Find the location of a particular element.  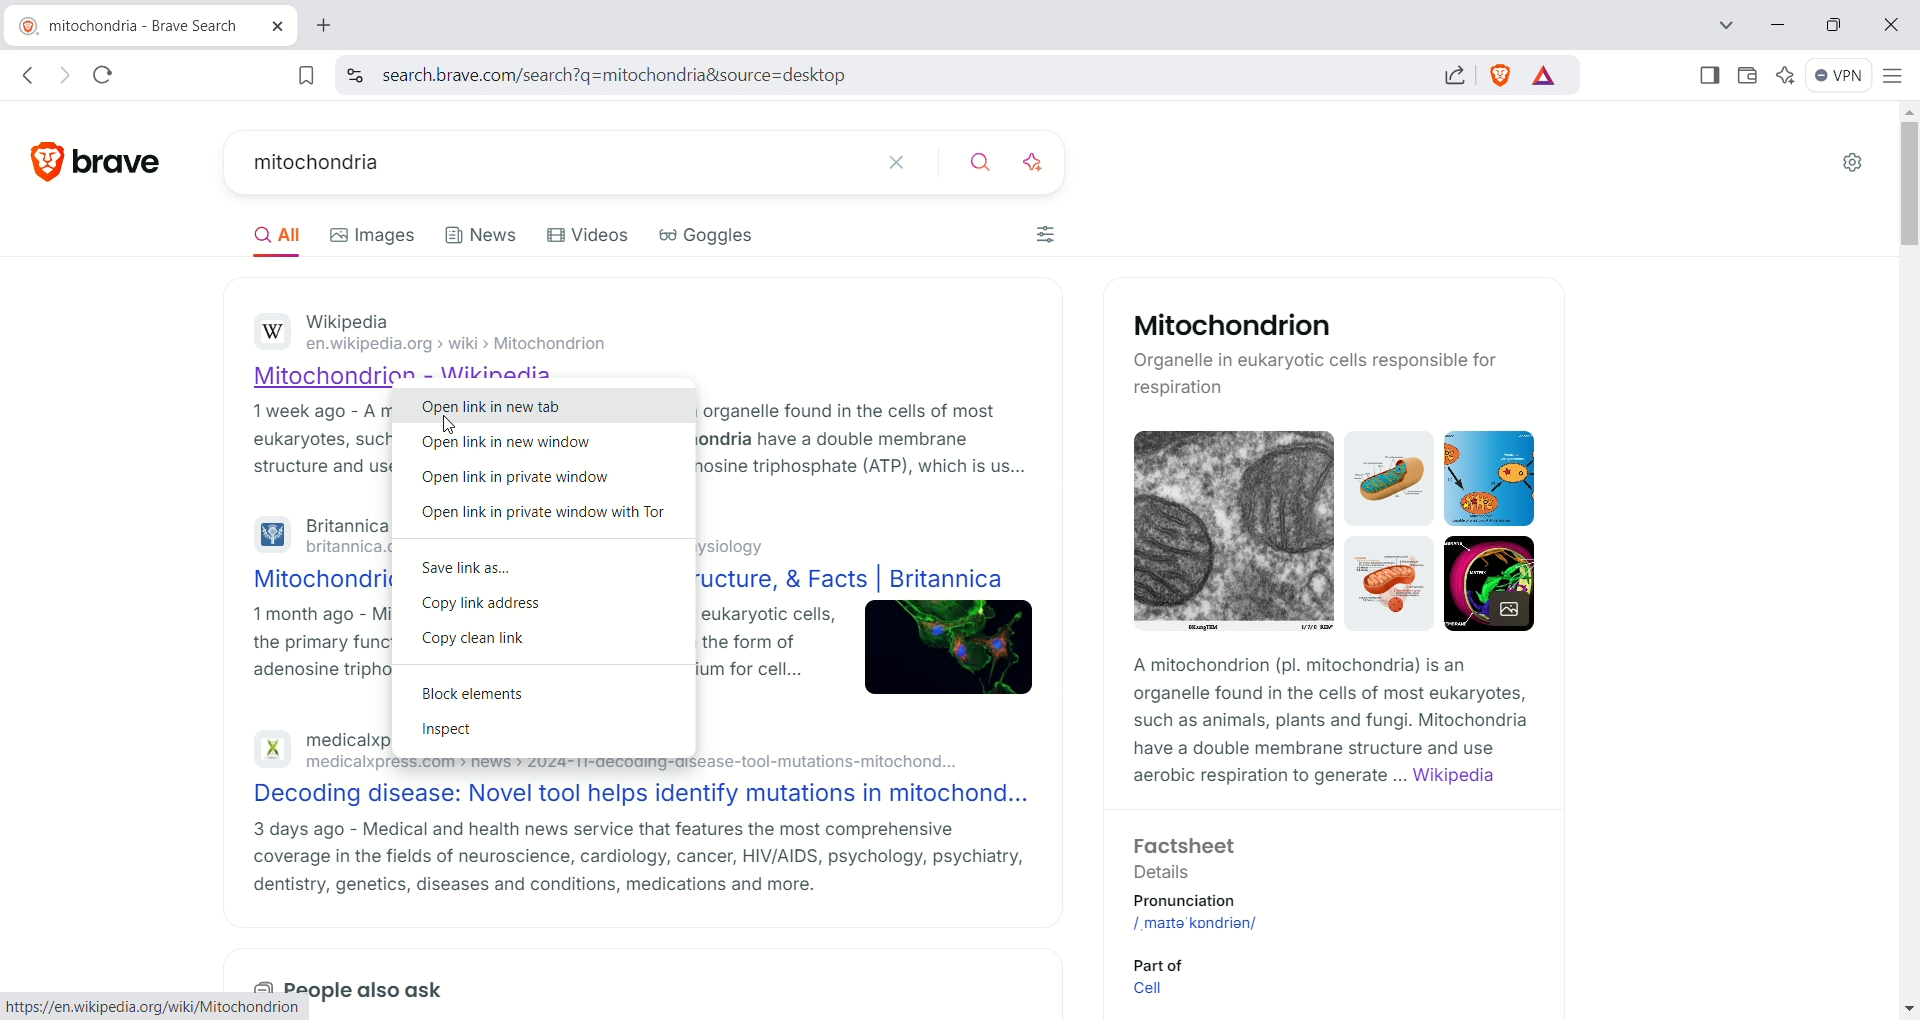

show sidebar is located at coordinates (1709, 76).